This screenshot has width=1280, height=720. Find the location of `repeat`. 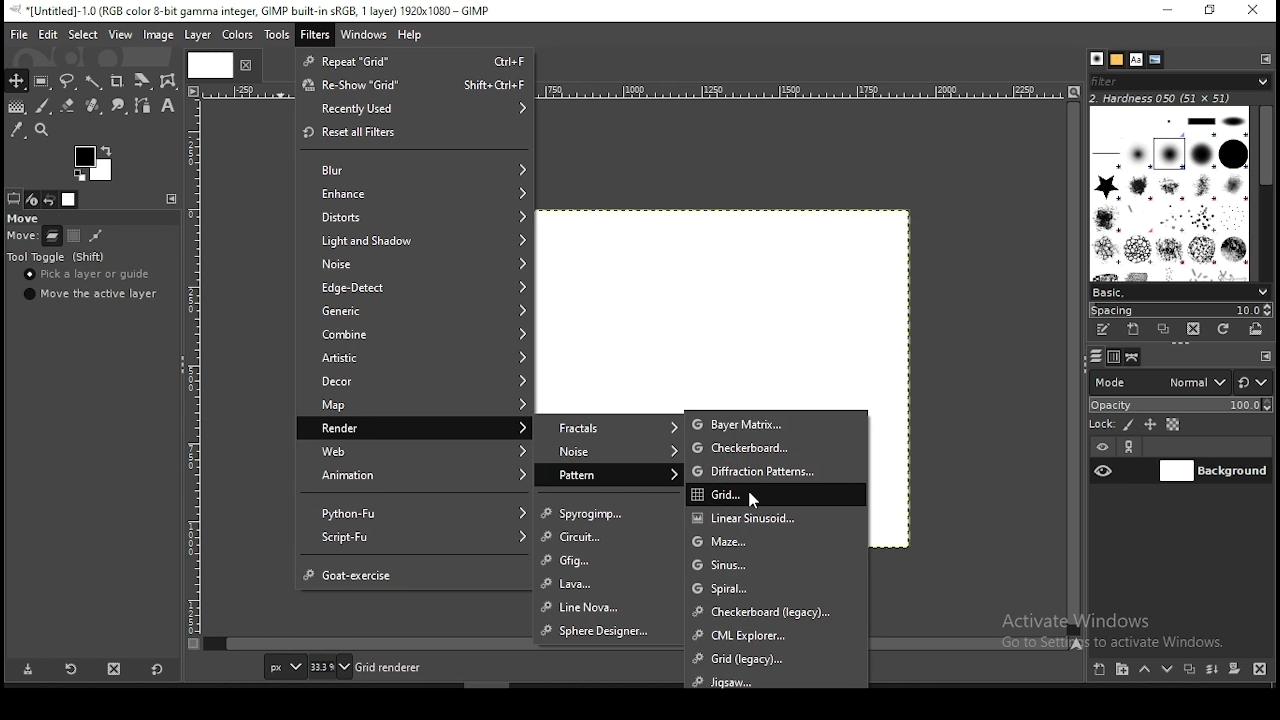

repeat is located at coordinates (415, 61).